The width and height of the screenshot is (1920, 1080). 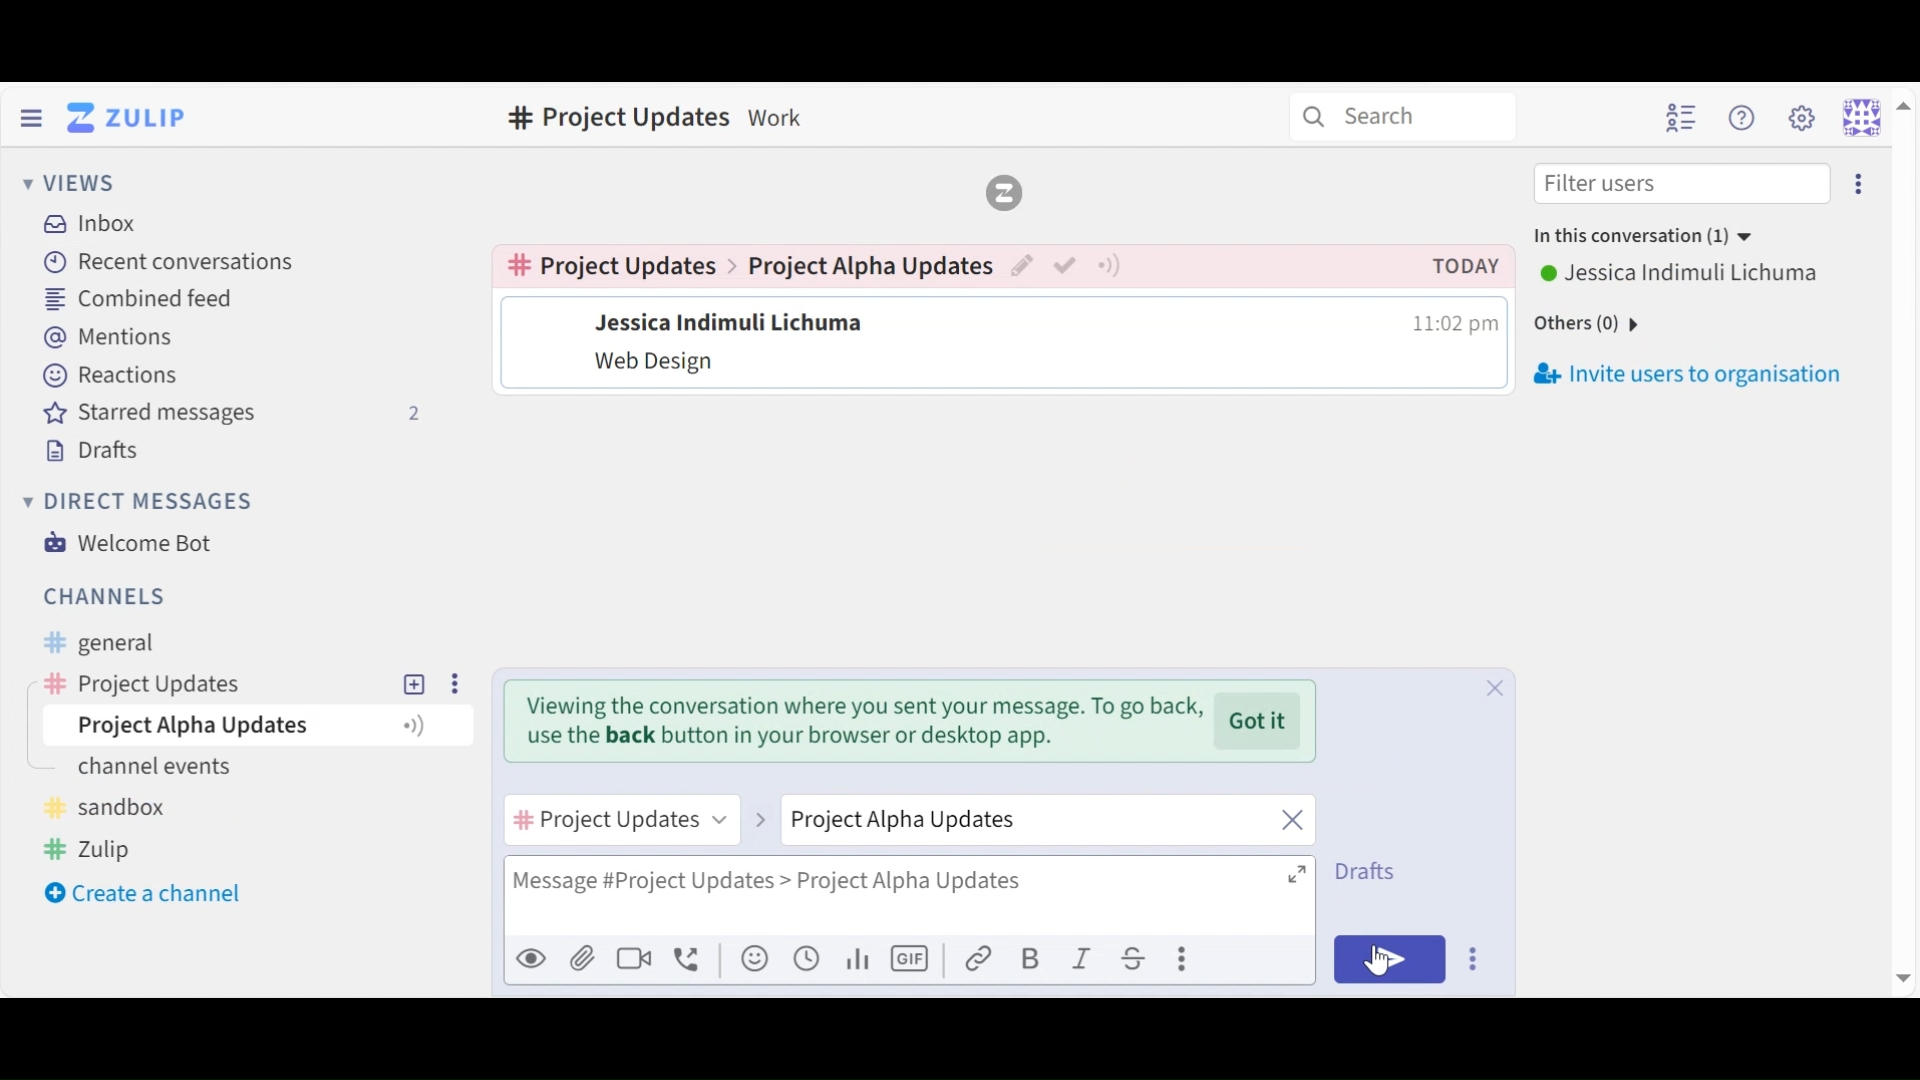 What do you see at coordinates (95, 643) in the screenshot?
I see `General Channel` at bounding box center [95, 643].